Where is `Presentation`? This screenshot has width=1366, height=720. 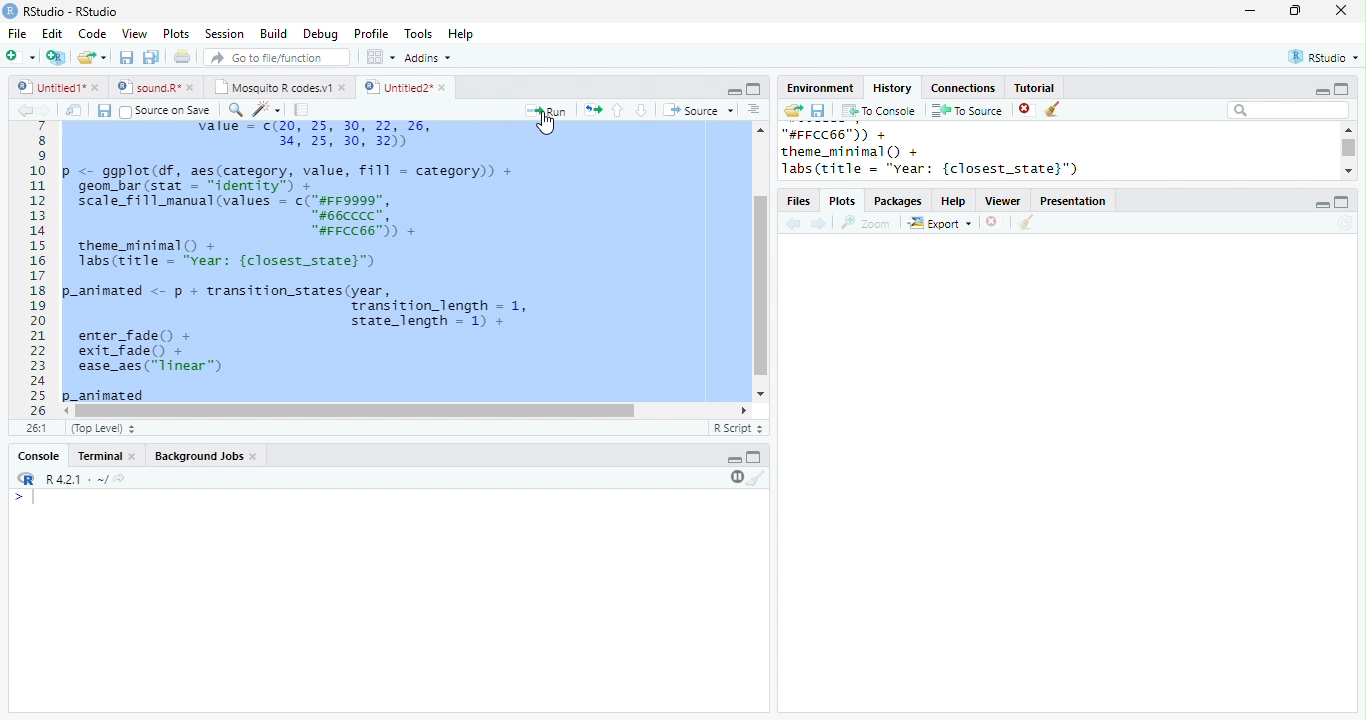
Presentation is located at coordinates (1073, 201).